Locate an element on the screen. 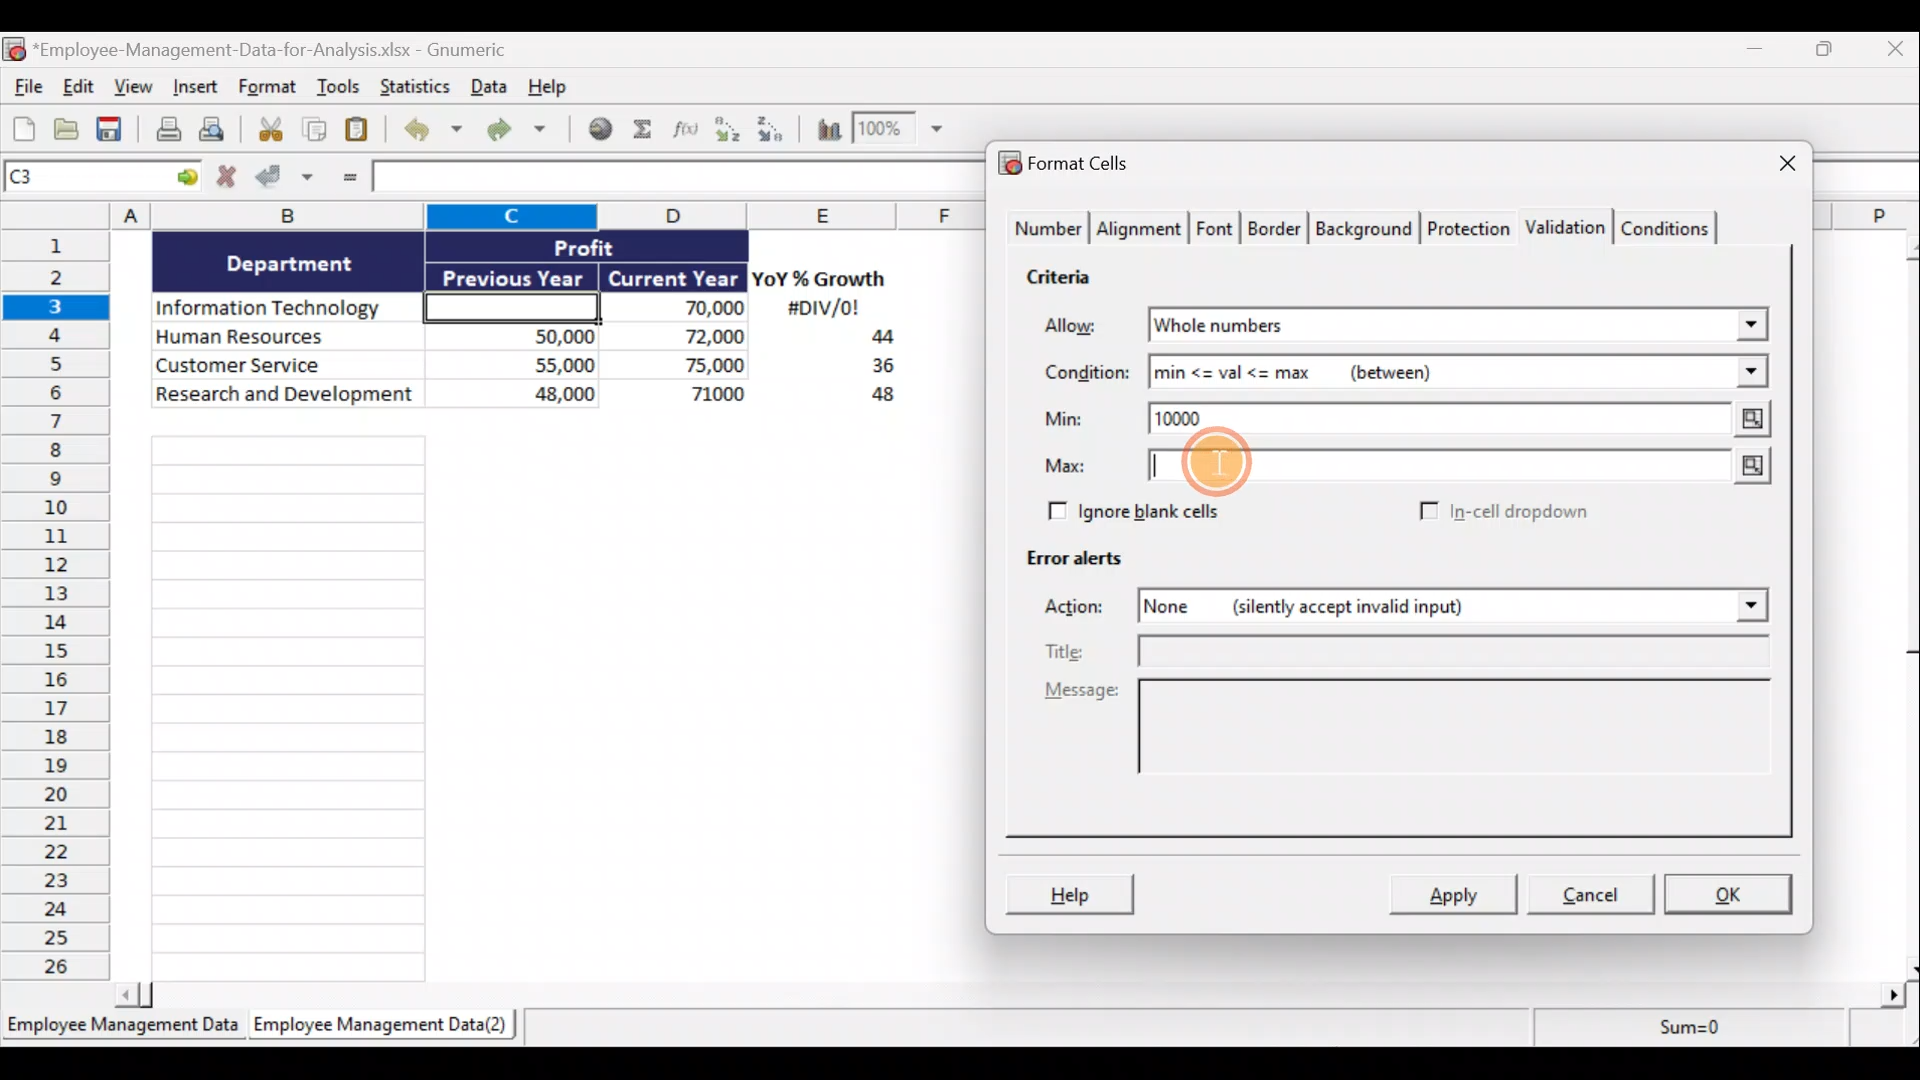 This screenshot has height=1080, width=1920. Cancel changes is located at coordinates (227, 179).